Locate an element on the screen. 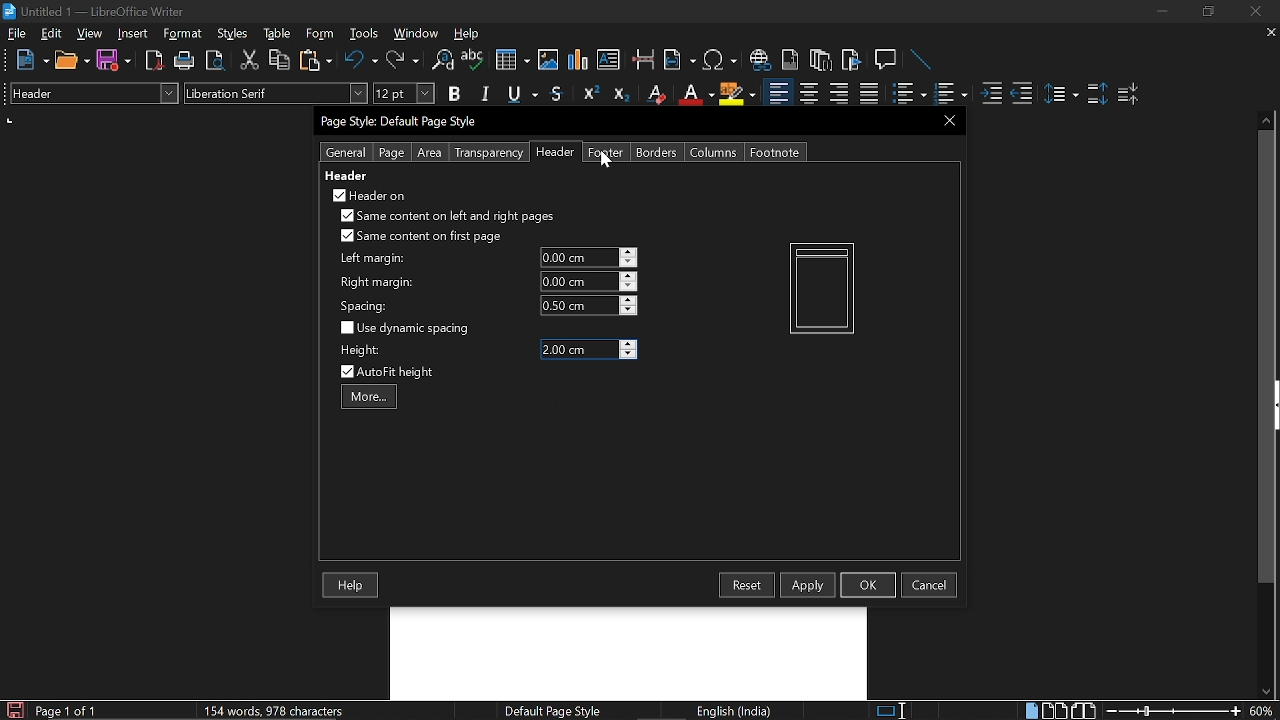 The image size is (1280, 720). Insert symbol is located at coordinates (722, 60).